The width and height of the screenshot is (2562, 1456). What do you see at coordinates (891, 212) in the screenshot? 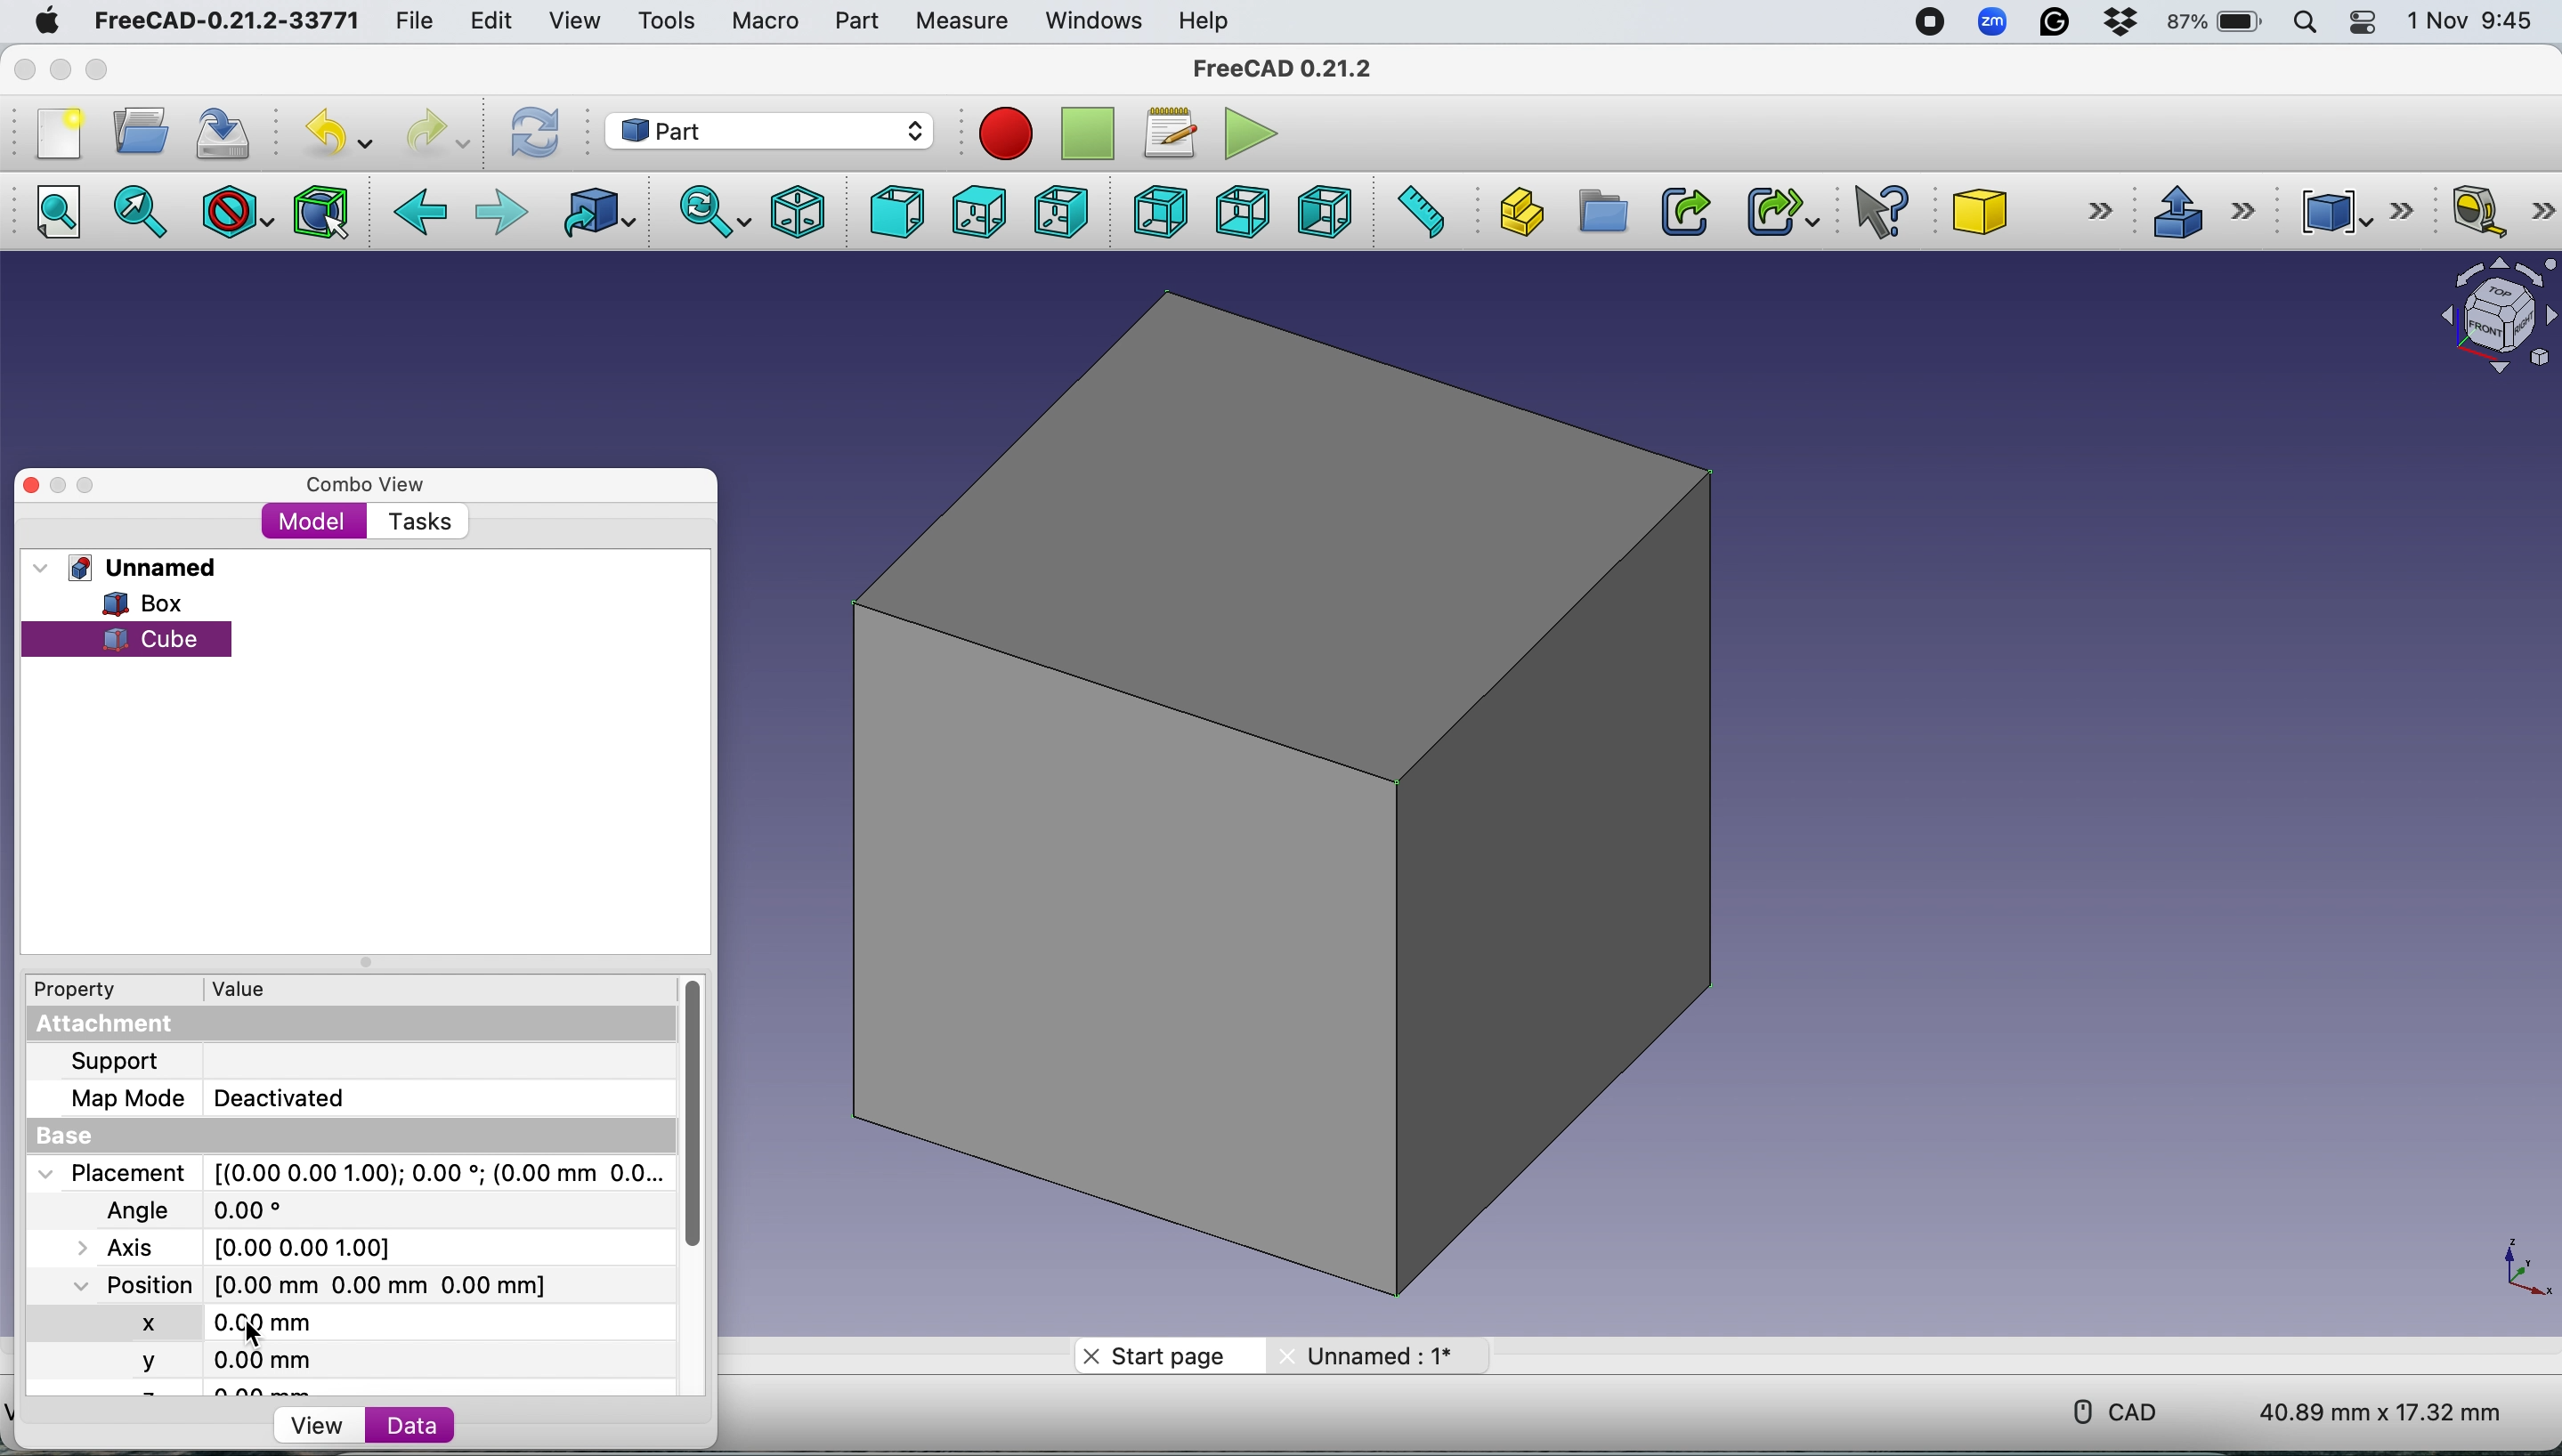
I see `Front` at bounding box center [891, 212].